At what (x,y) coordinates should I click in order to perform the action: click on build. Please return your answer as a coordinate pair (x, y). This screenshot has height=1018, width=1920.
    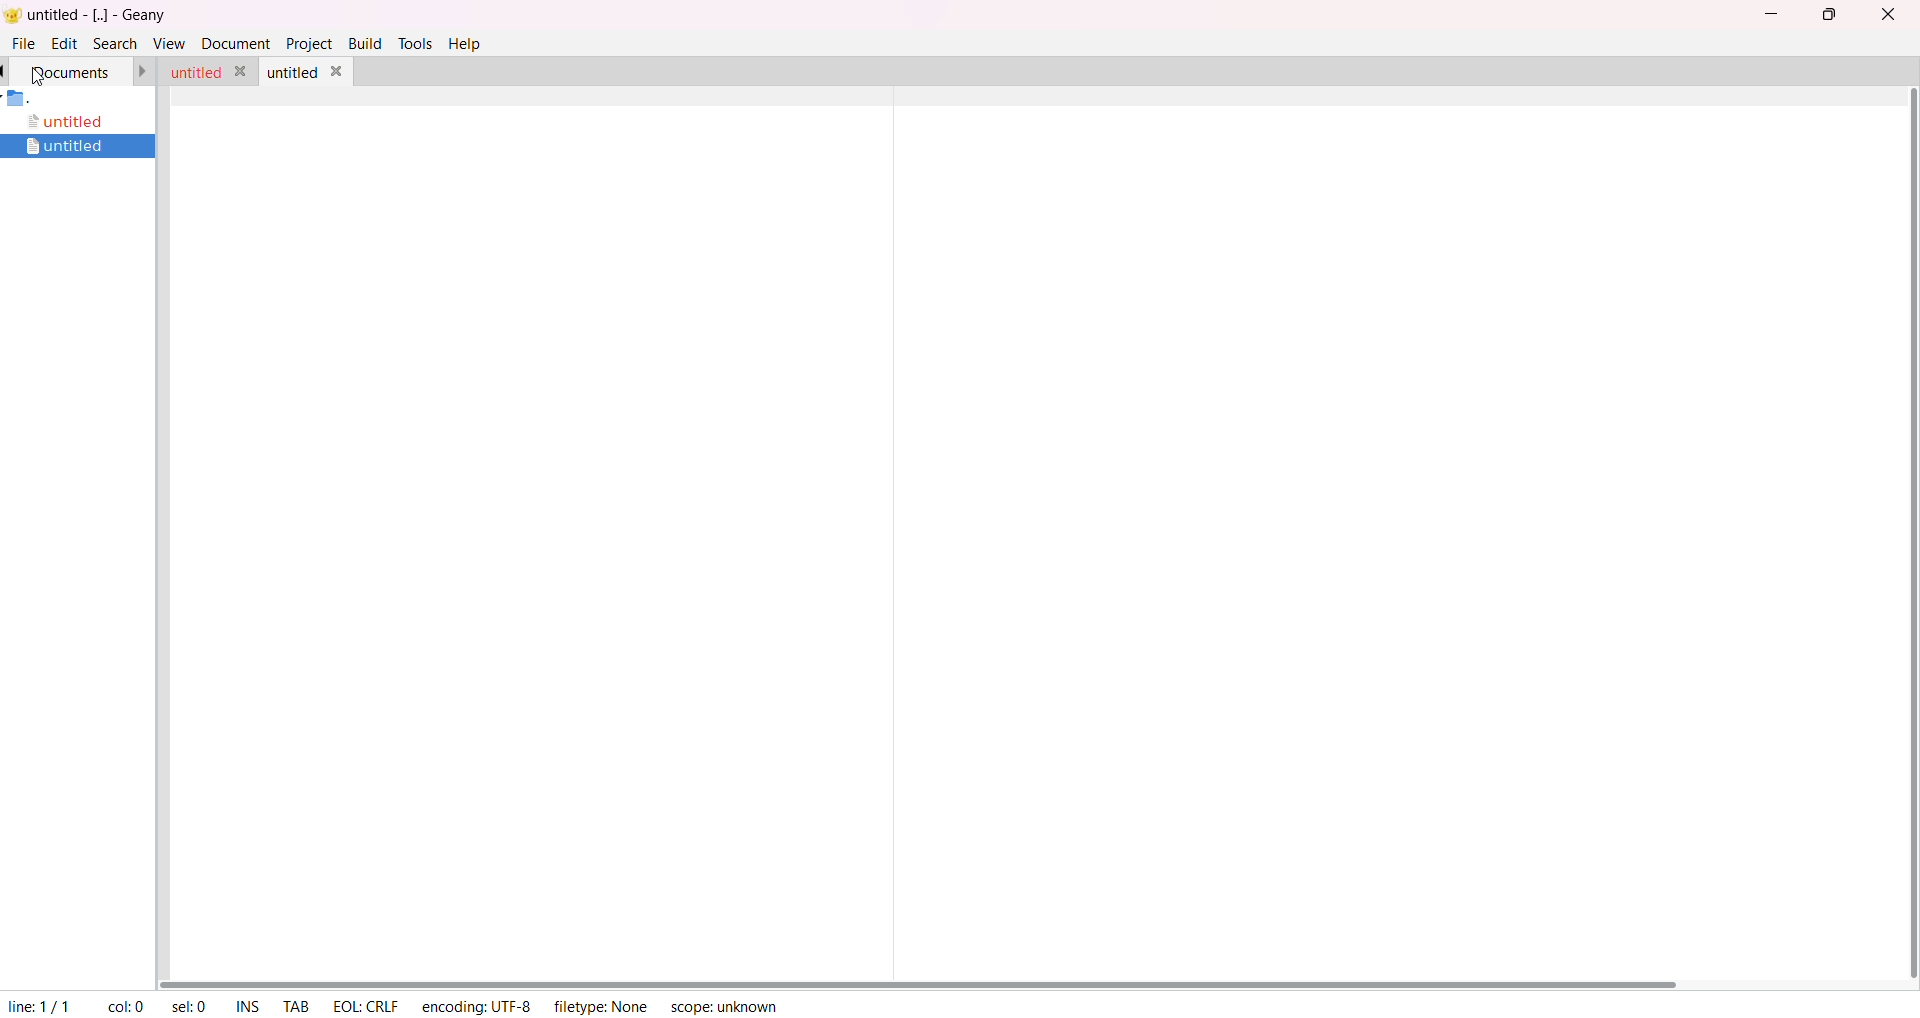
    Looking at the image, I should click on (365, 41).